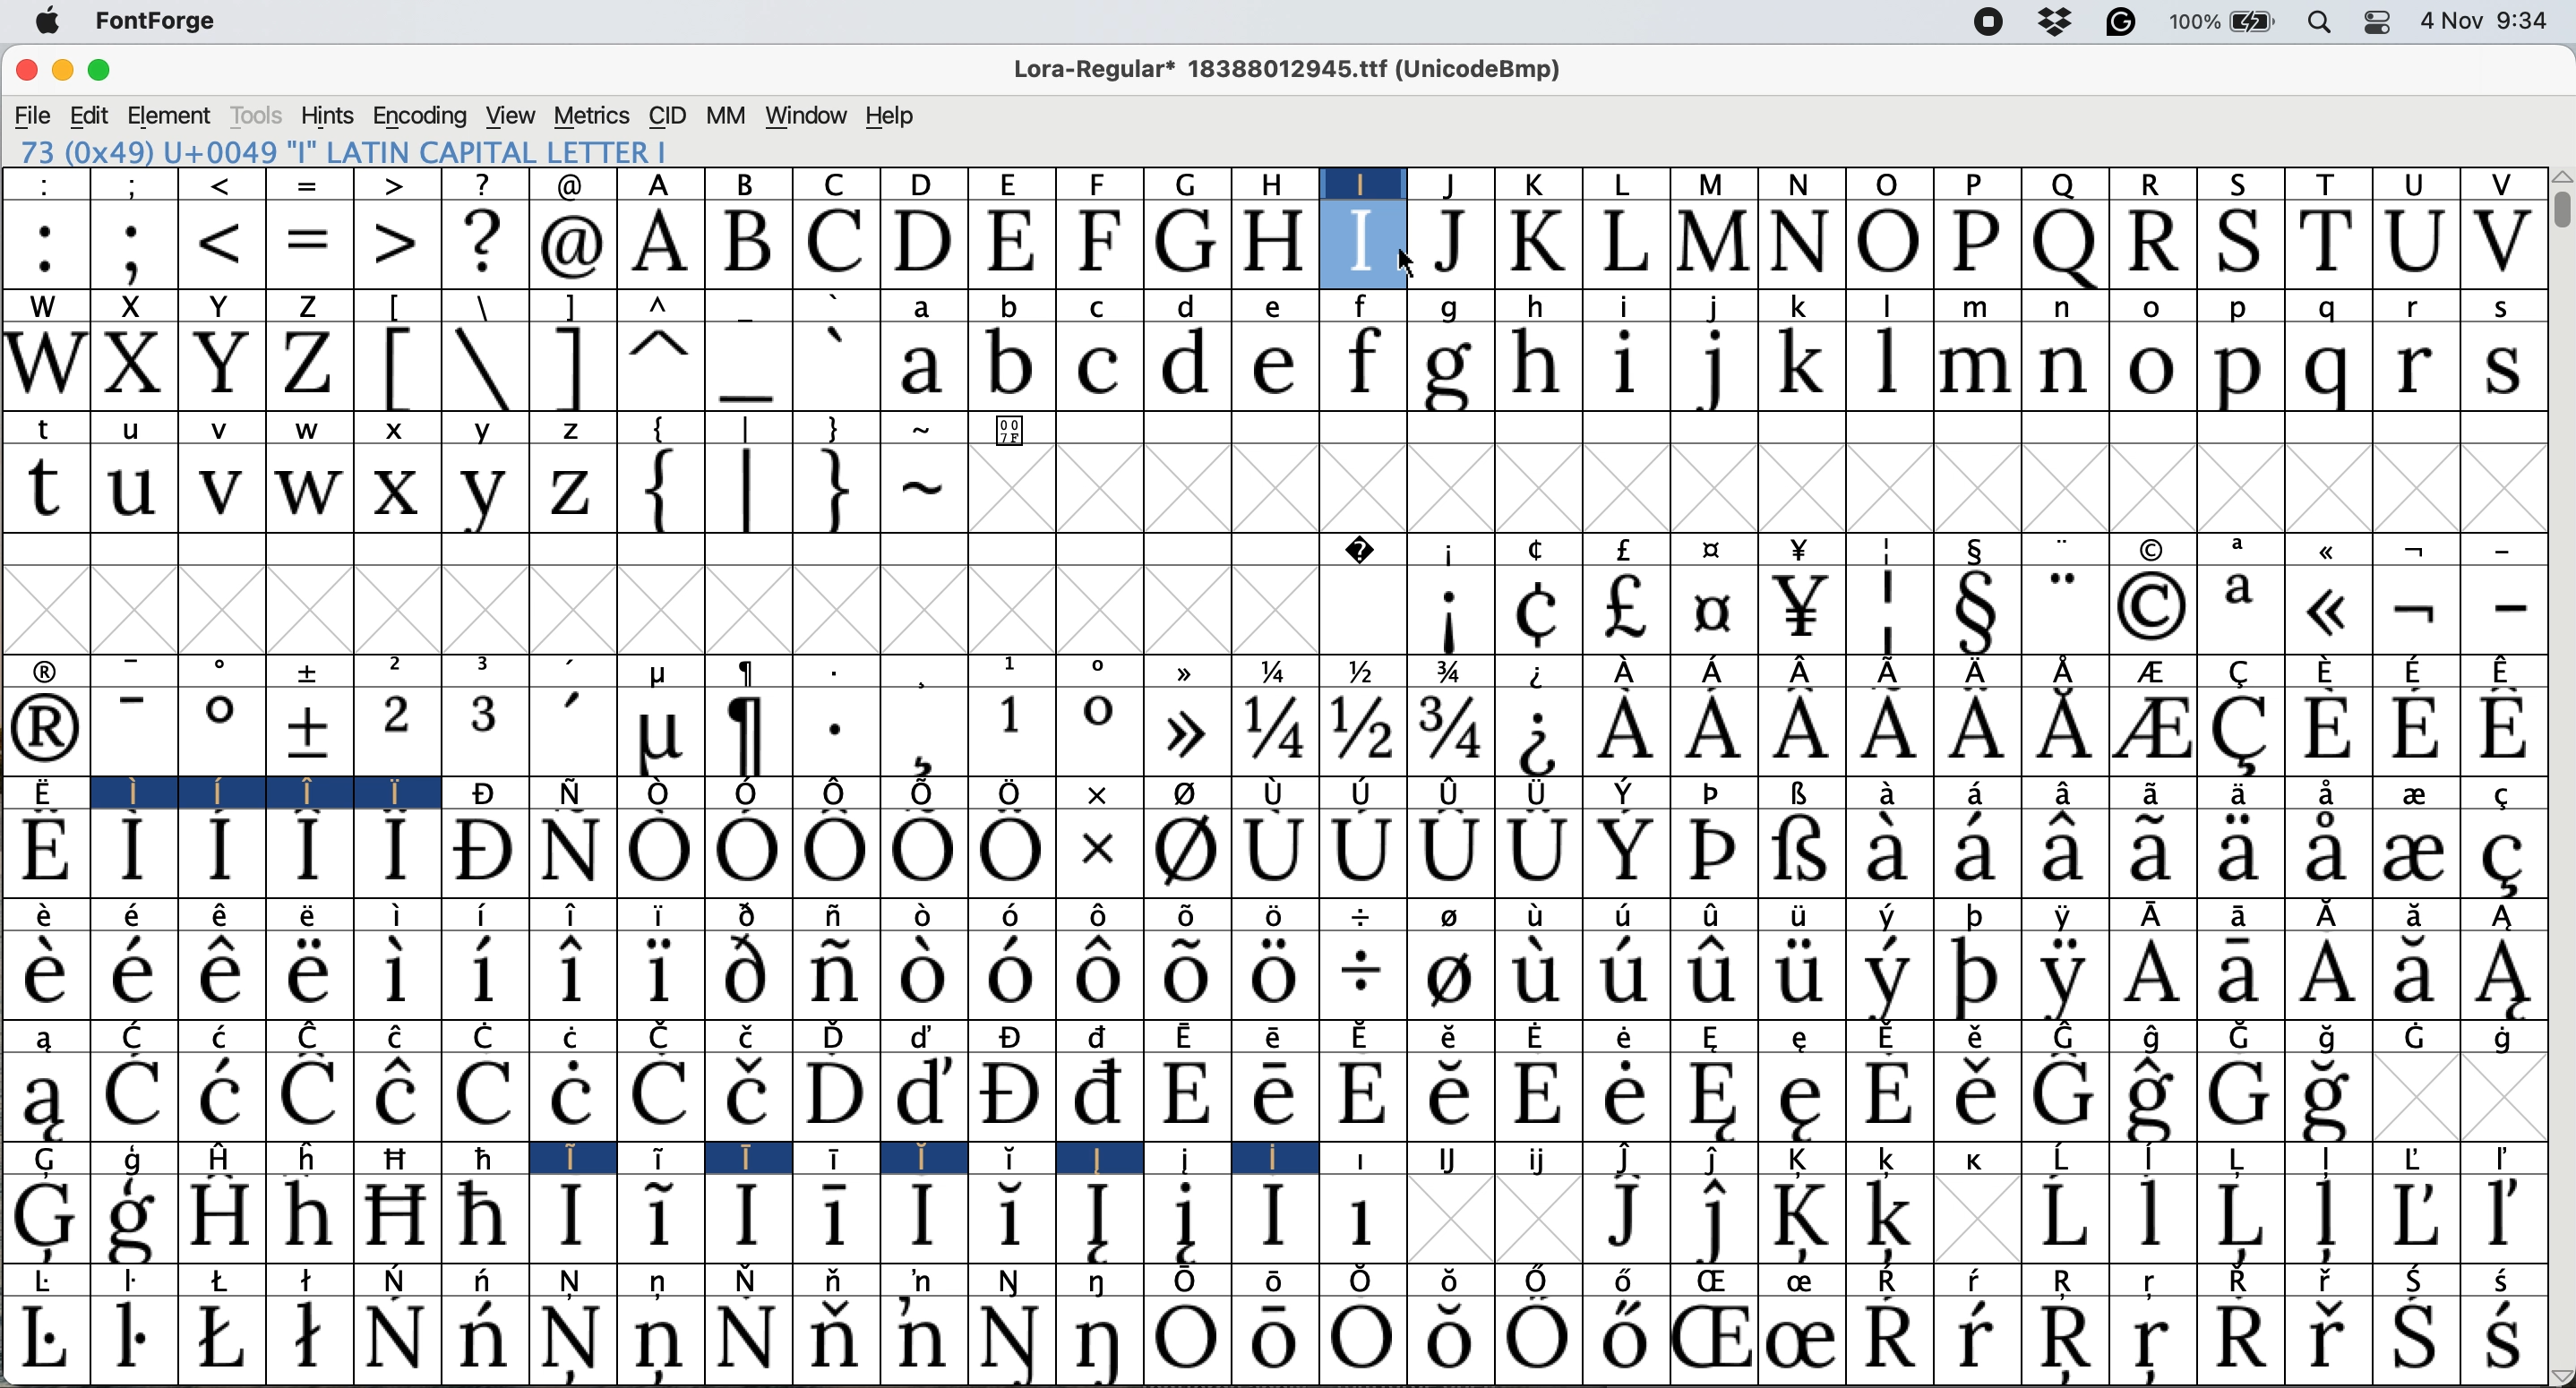 This screenshot has width=2576, height=1388. I want to click on Symbol, so click(2071, 1280).